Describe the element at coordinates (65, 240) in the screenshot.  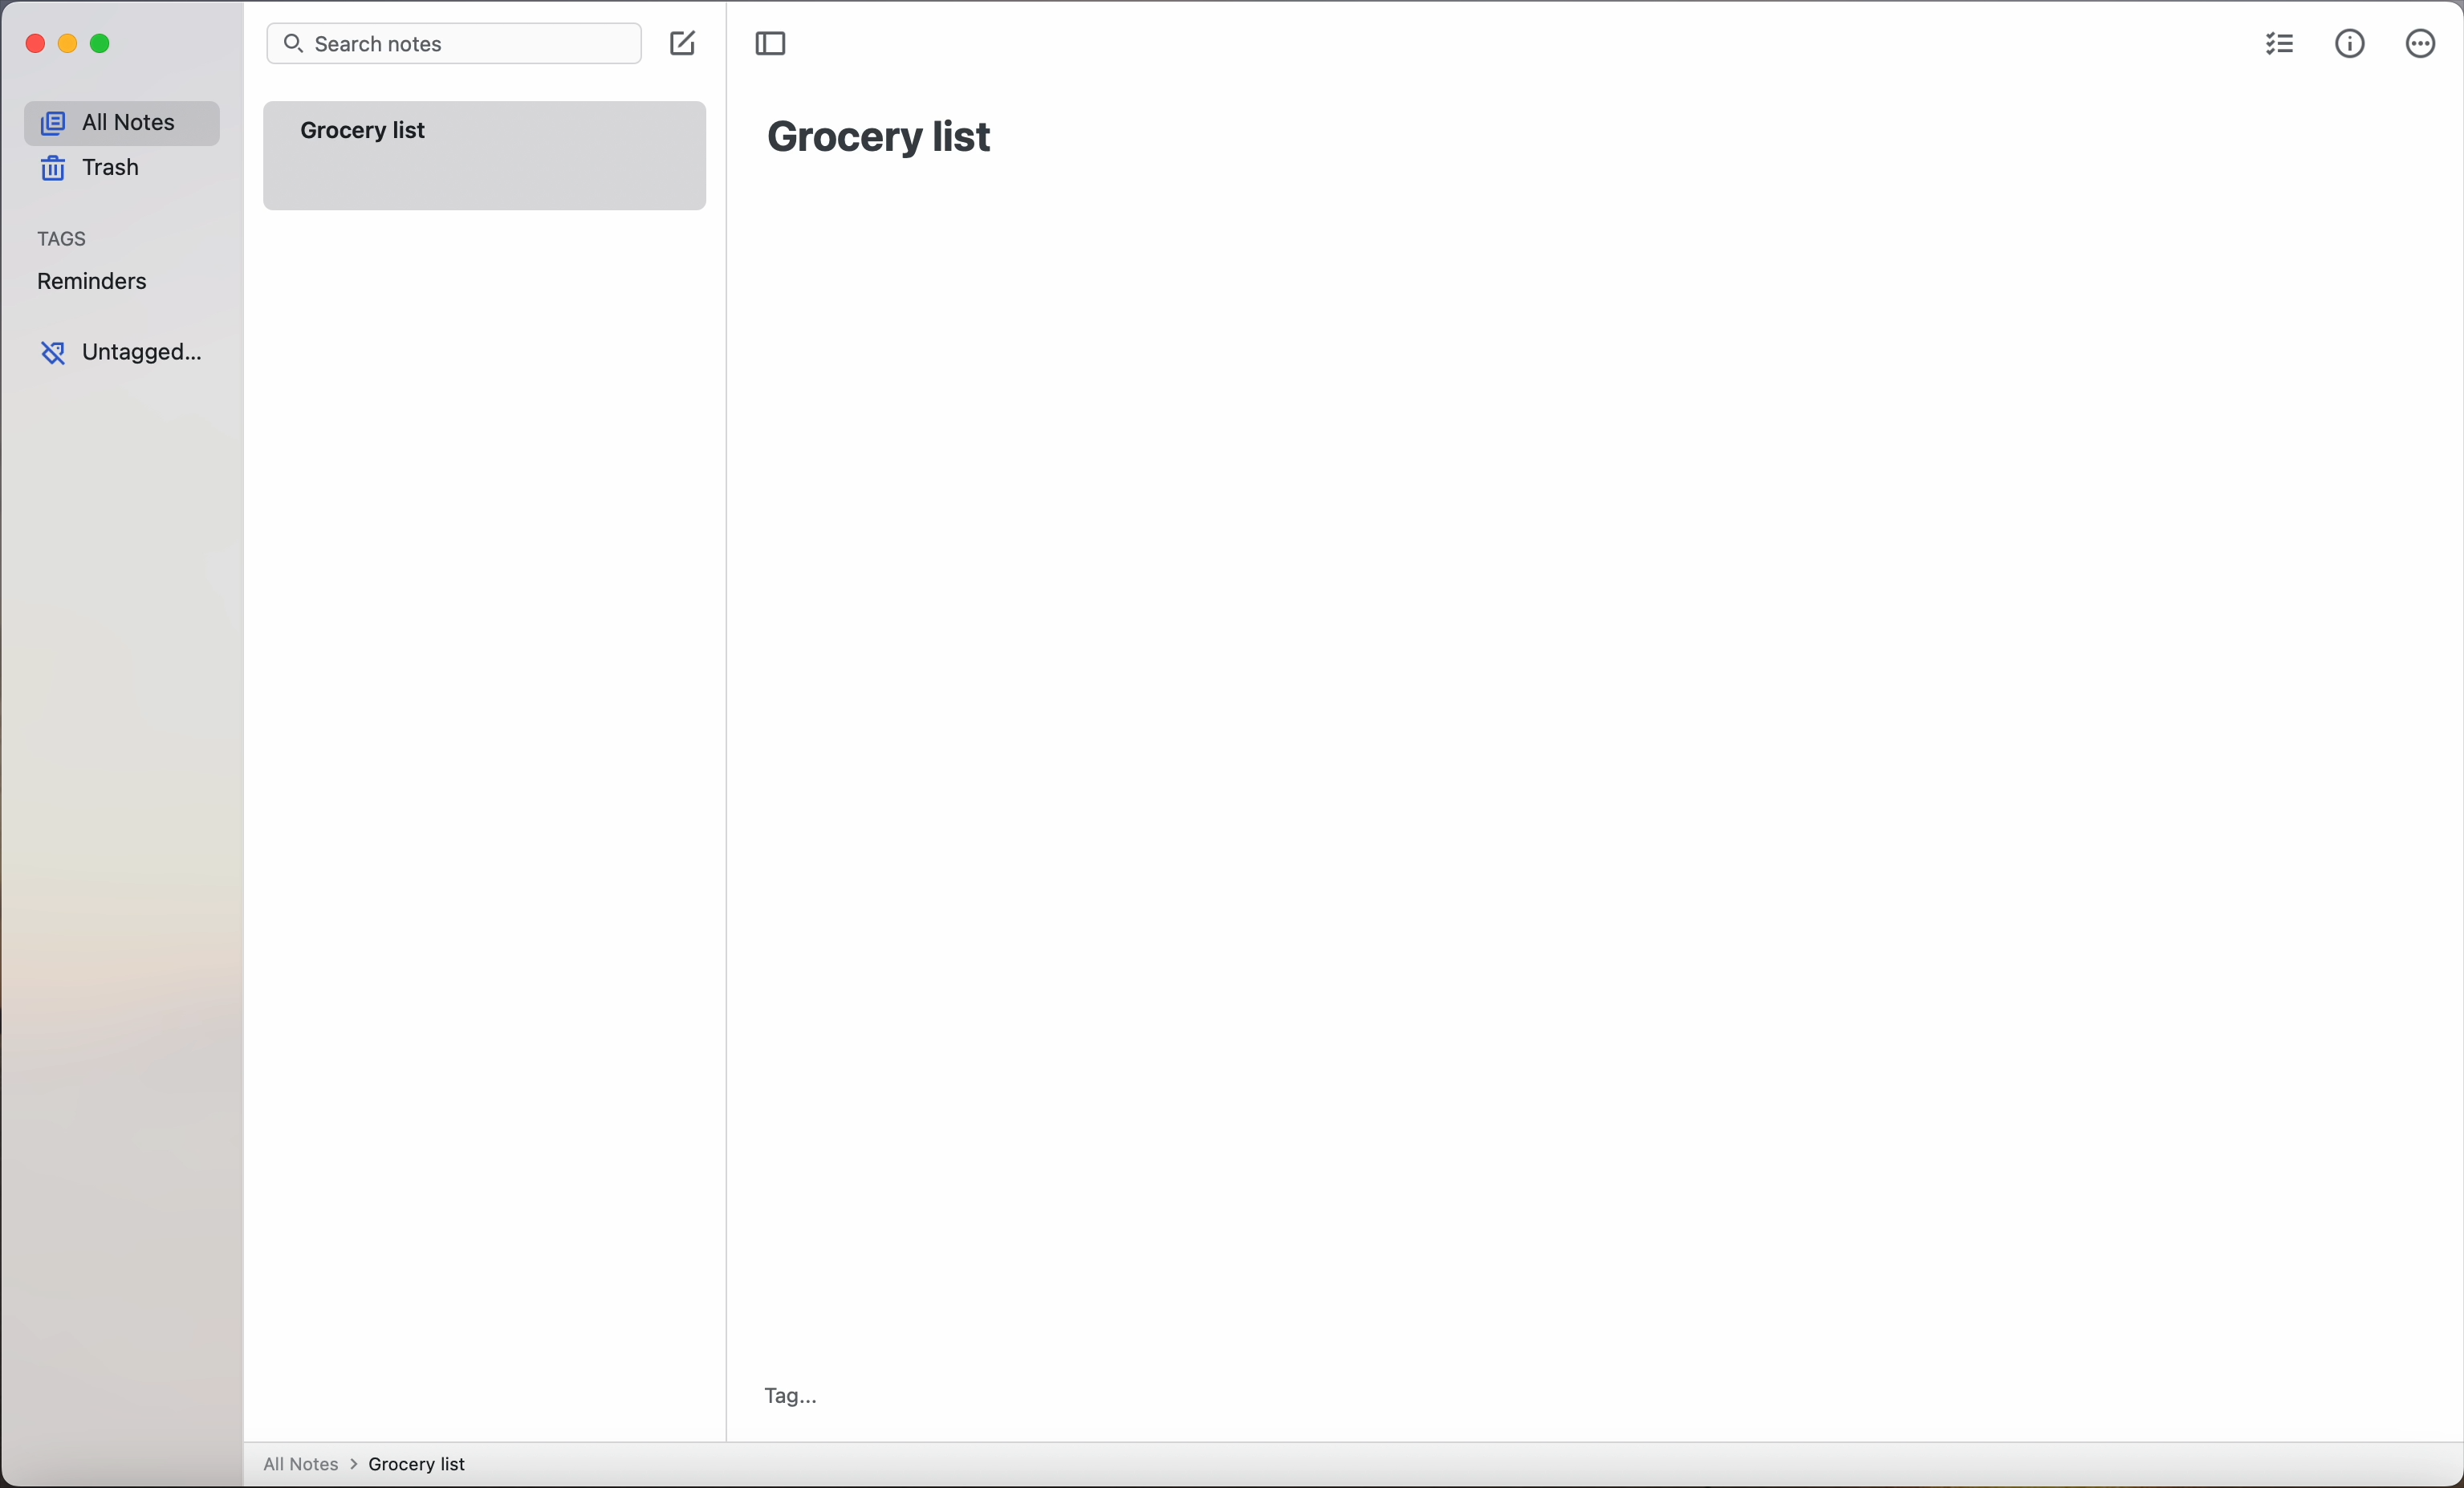
I see `tags` at that location.